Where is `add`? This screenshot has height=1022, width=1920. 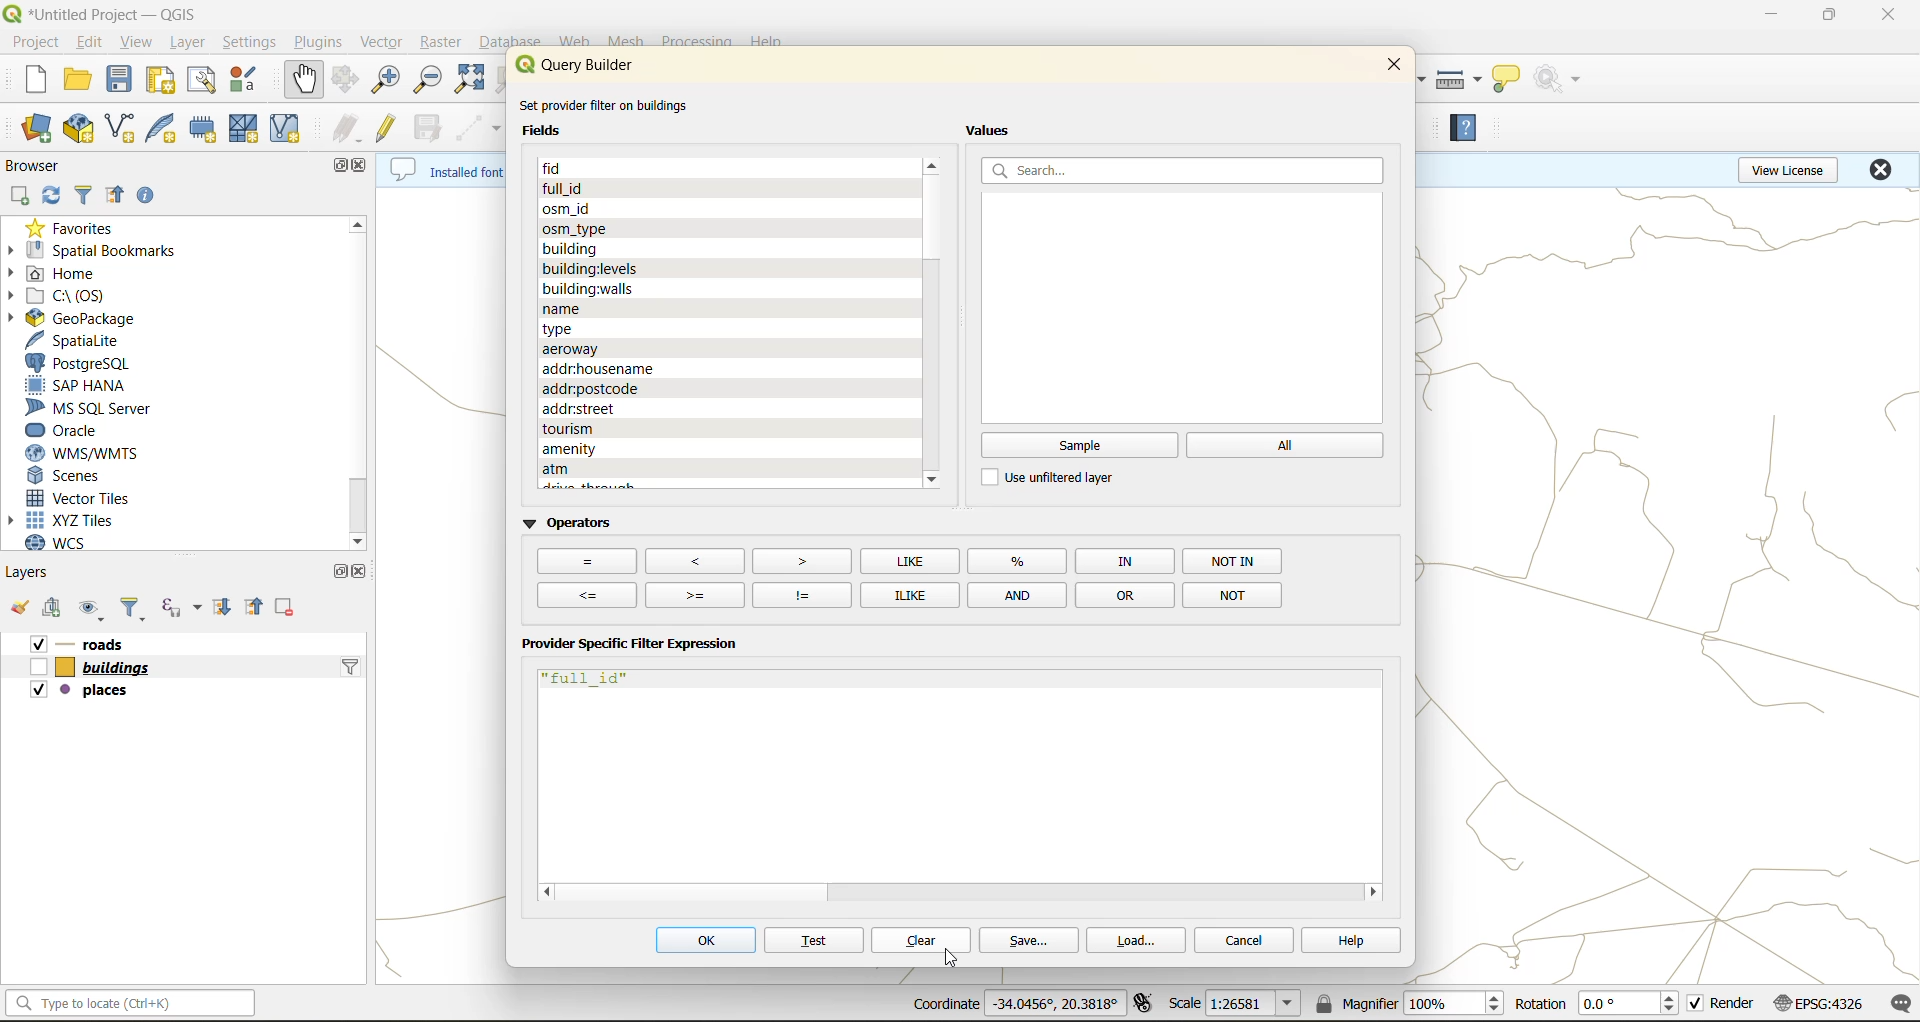
add is located at coordinates (24, 195).